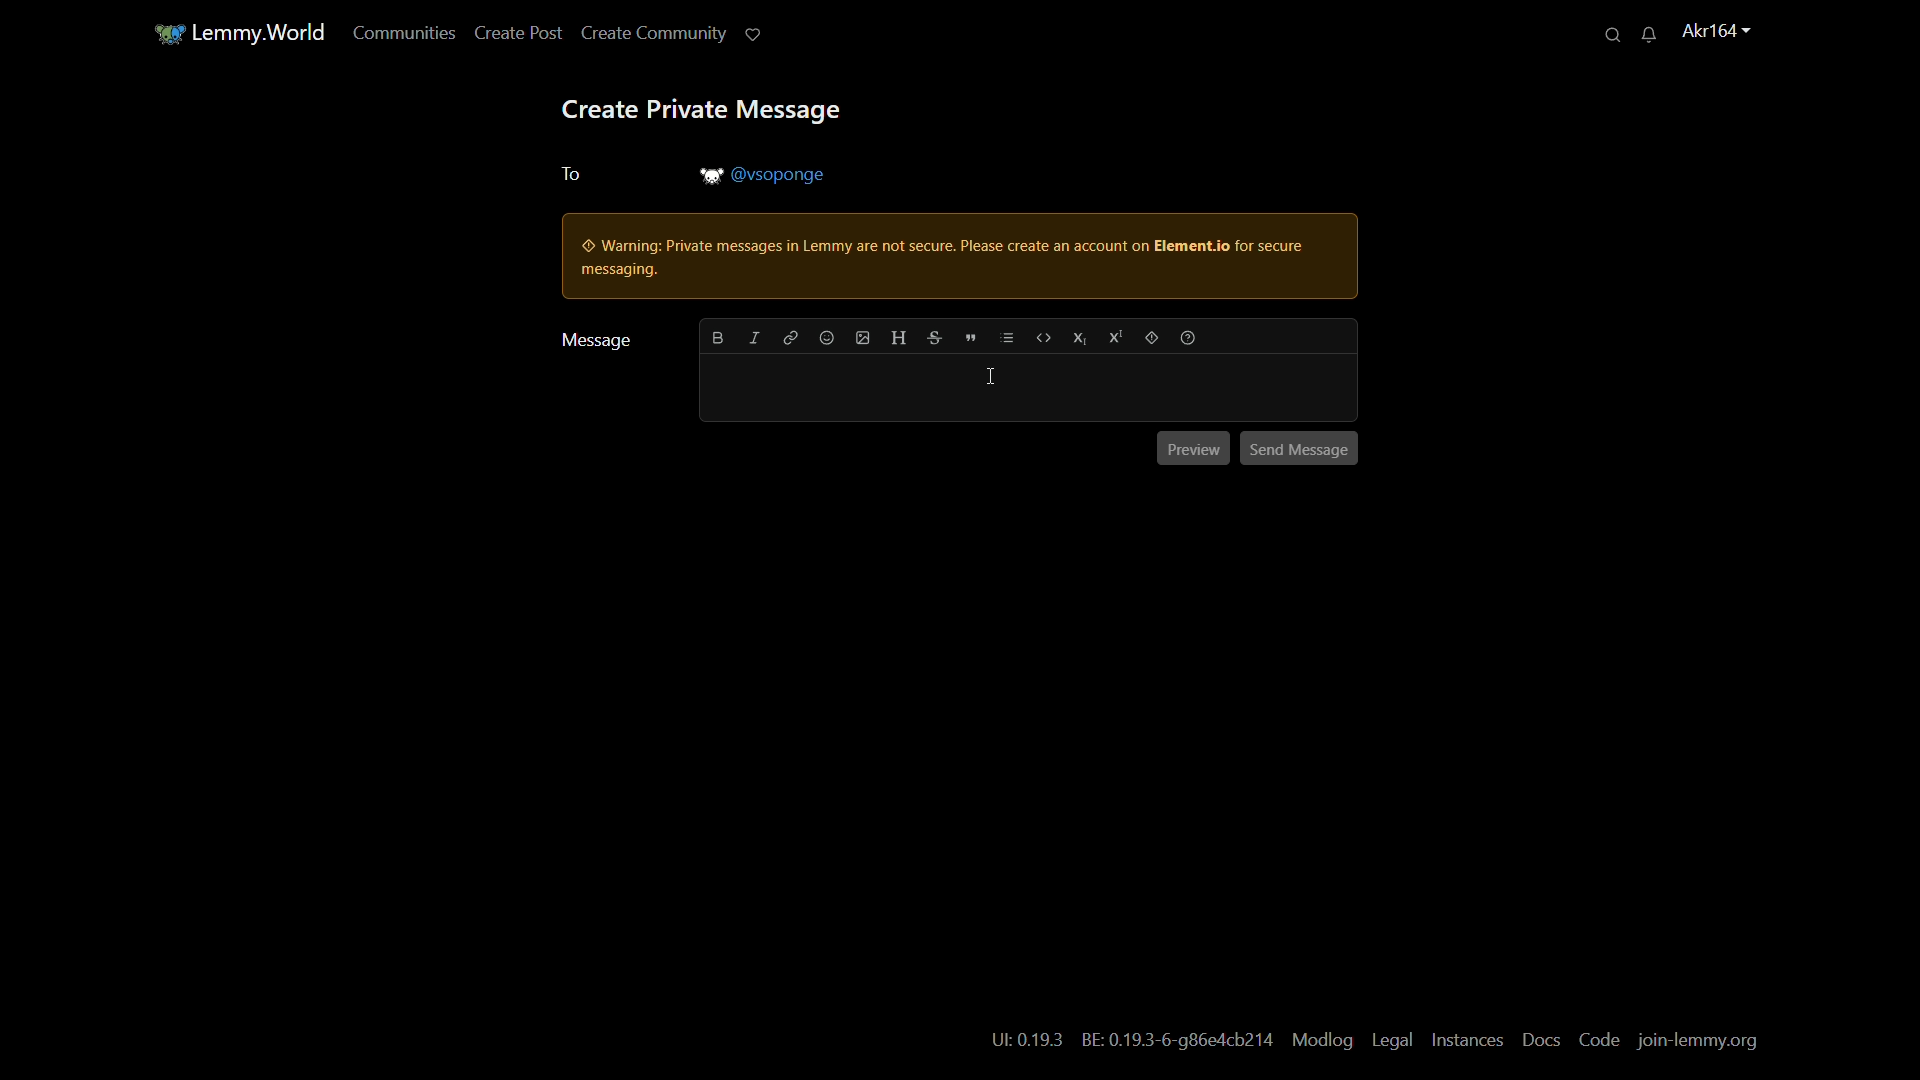  Describe the element at coordinates (1706, 31) in the screenshot. I see `username` at that location.